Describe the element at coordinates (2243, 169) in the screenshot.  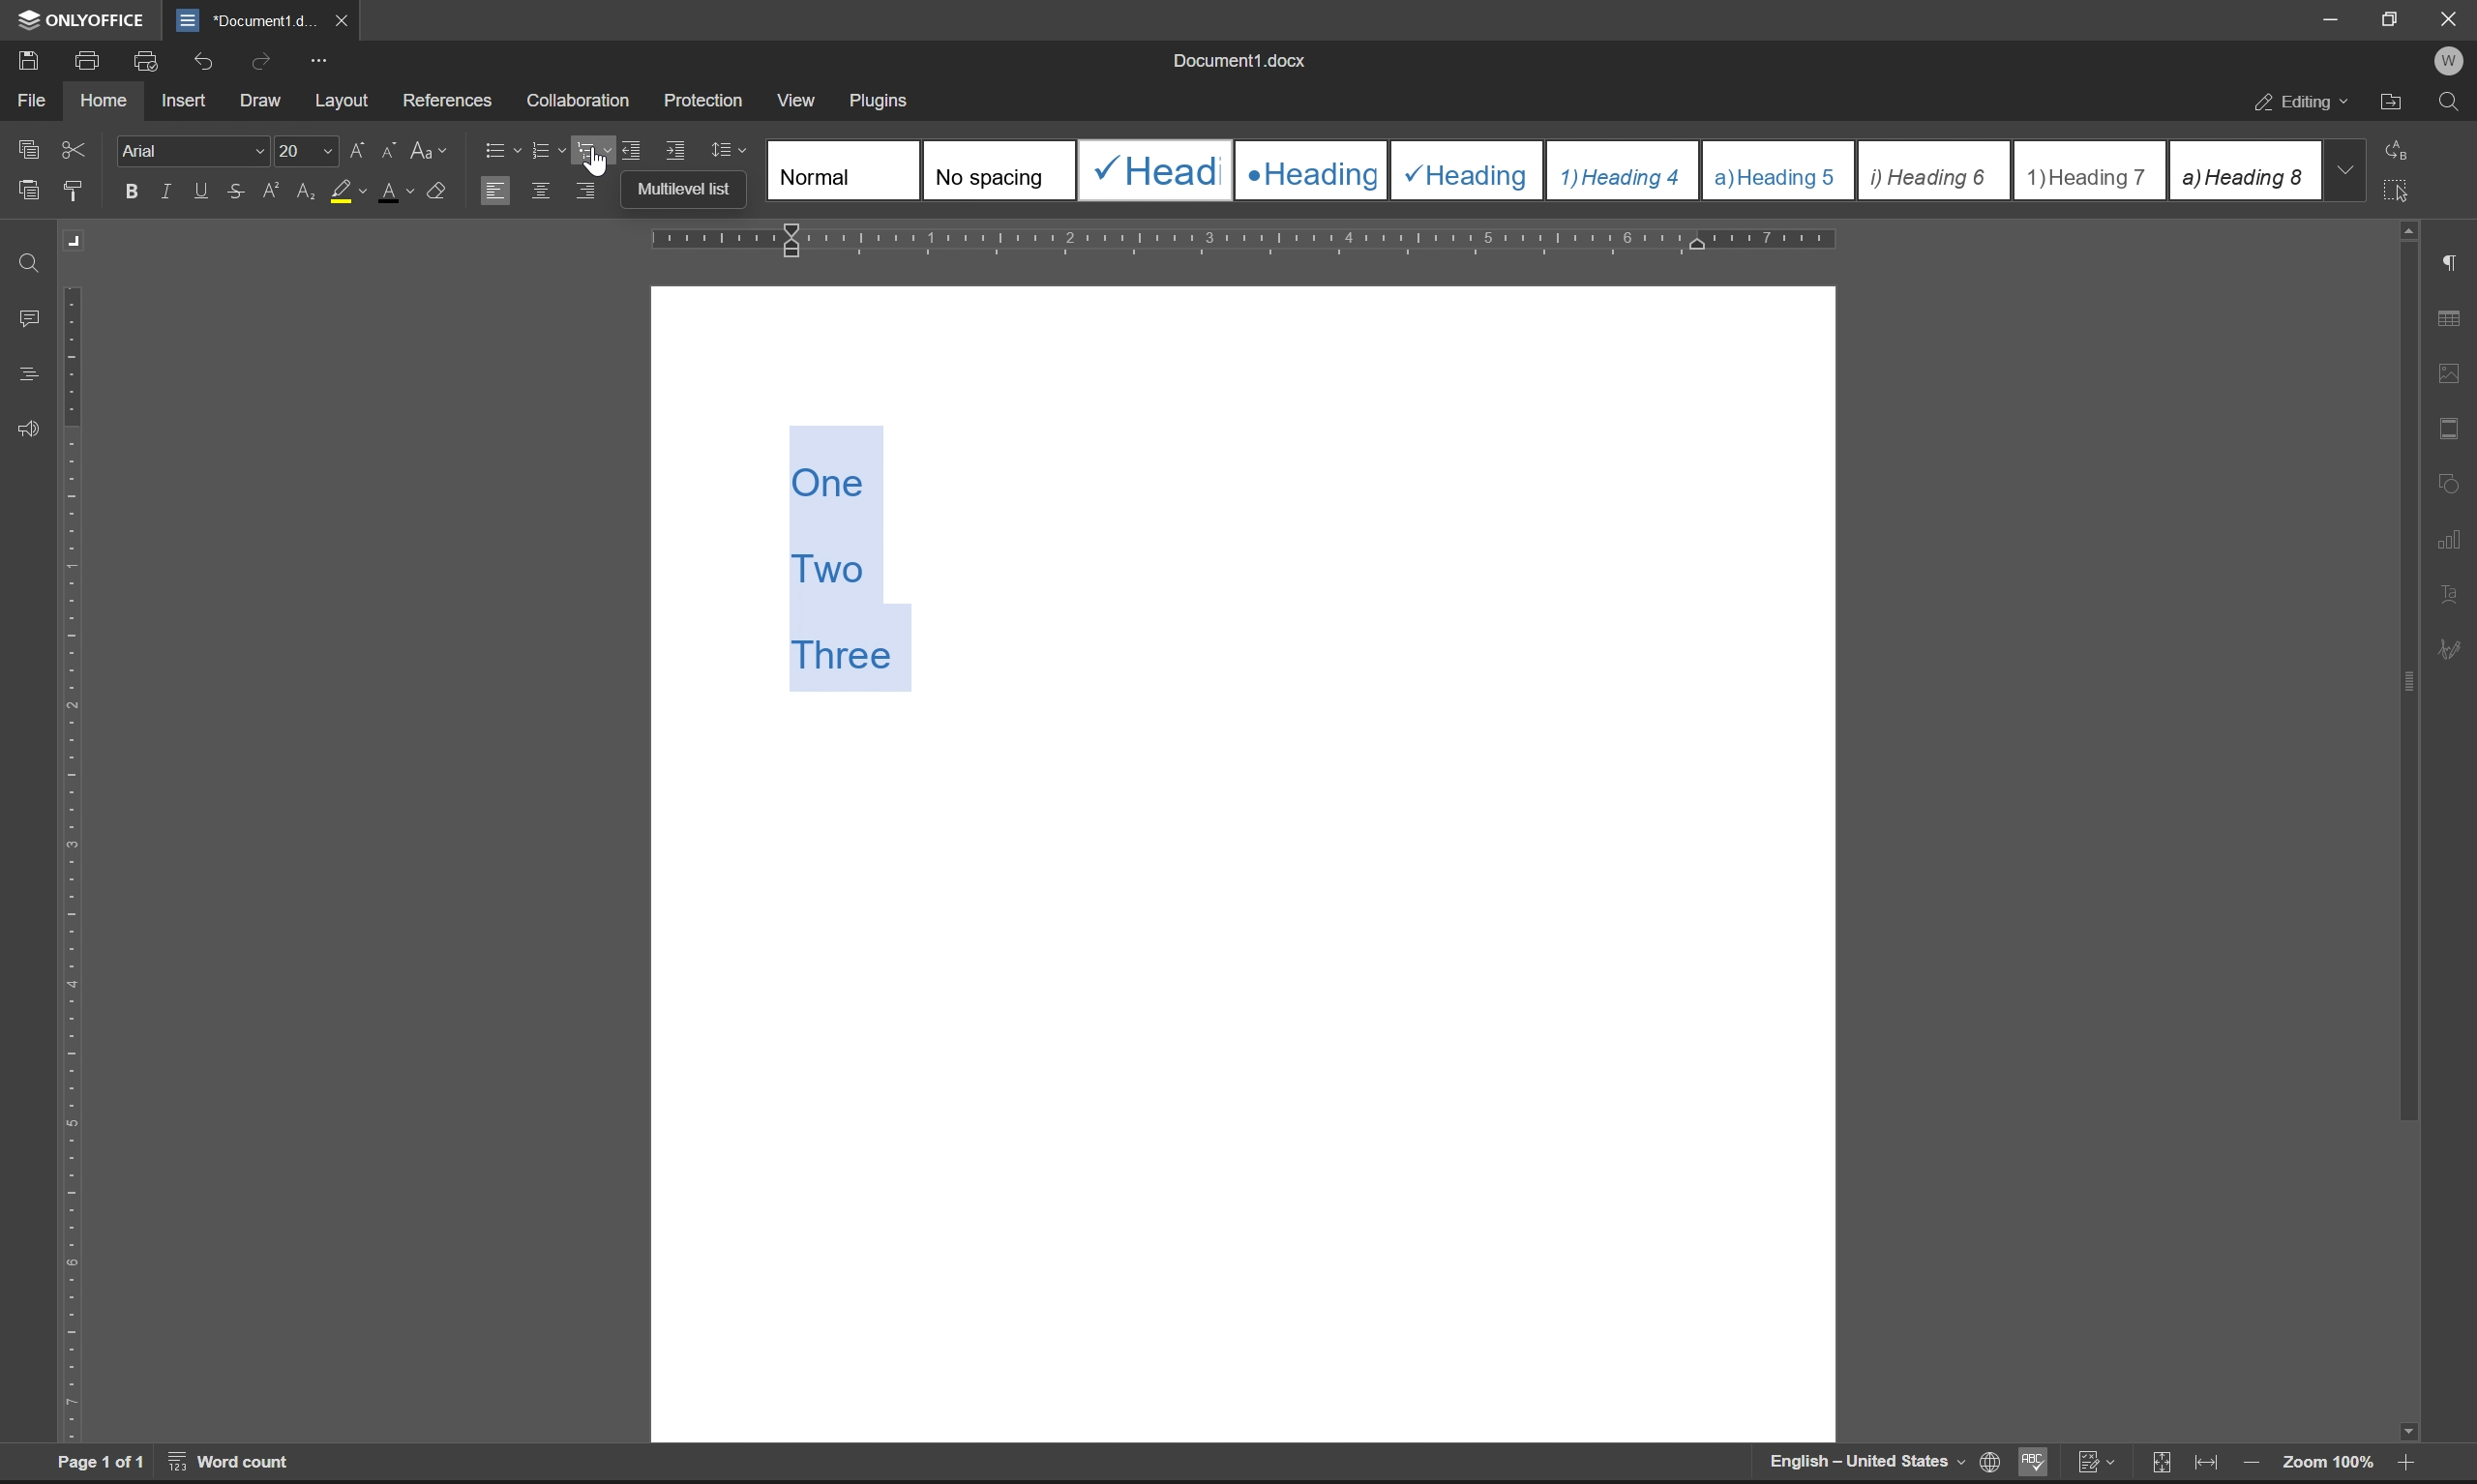
I see `Heading 8` at that location.